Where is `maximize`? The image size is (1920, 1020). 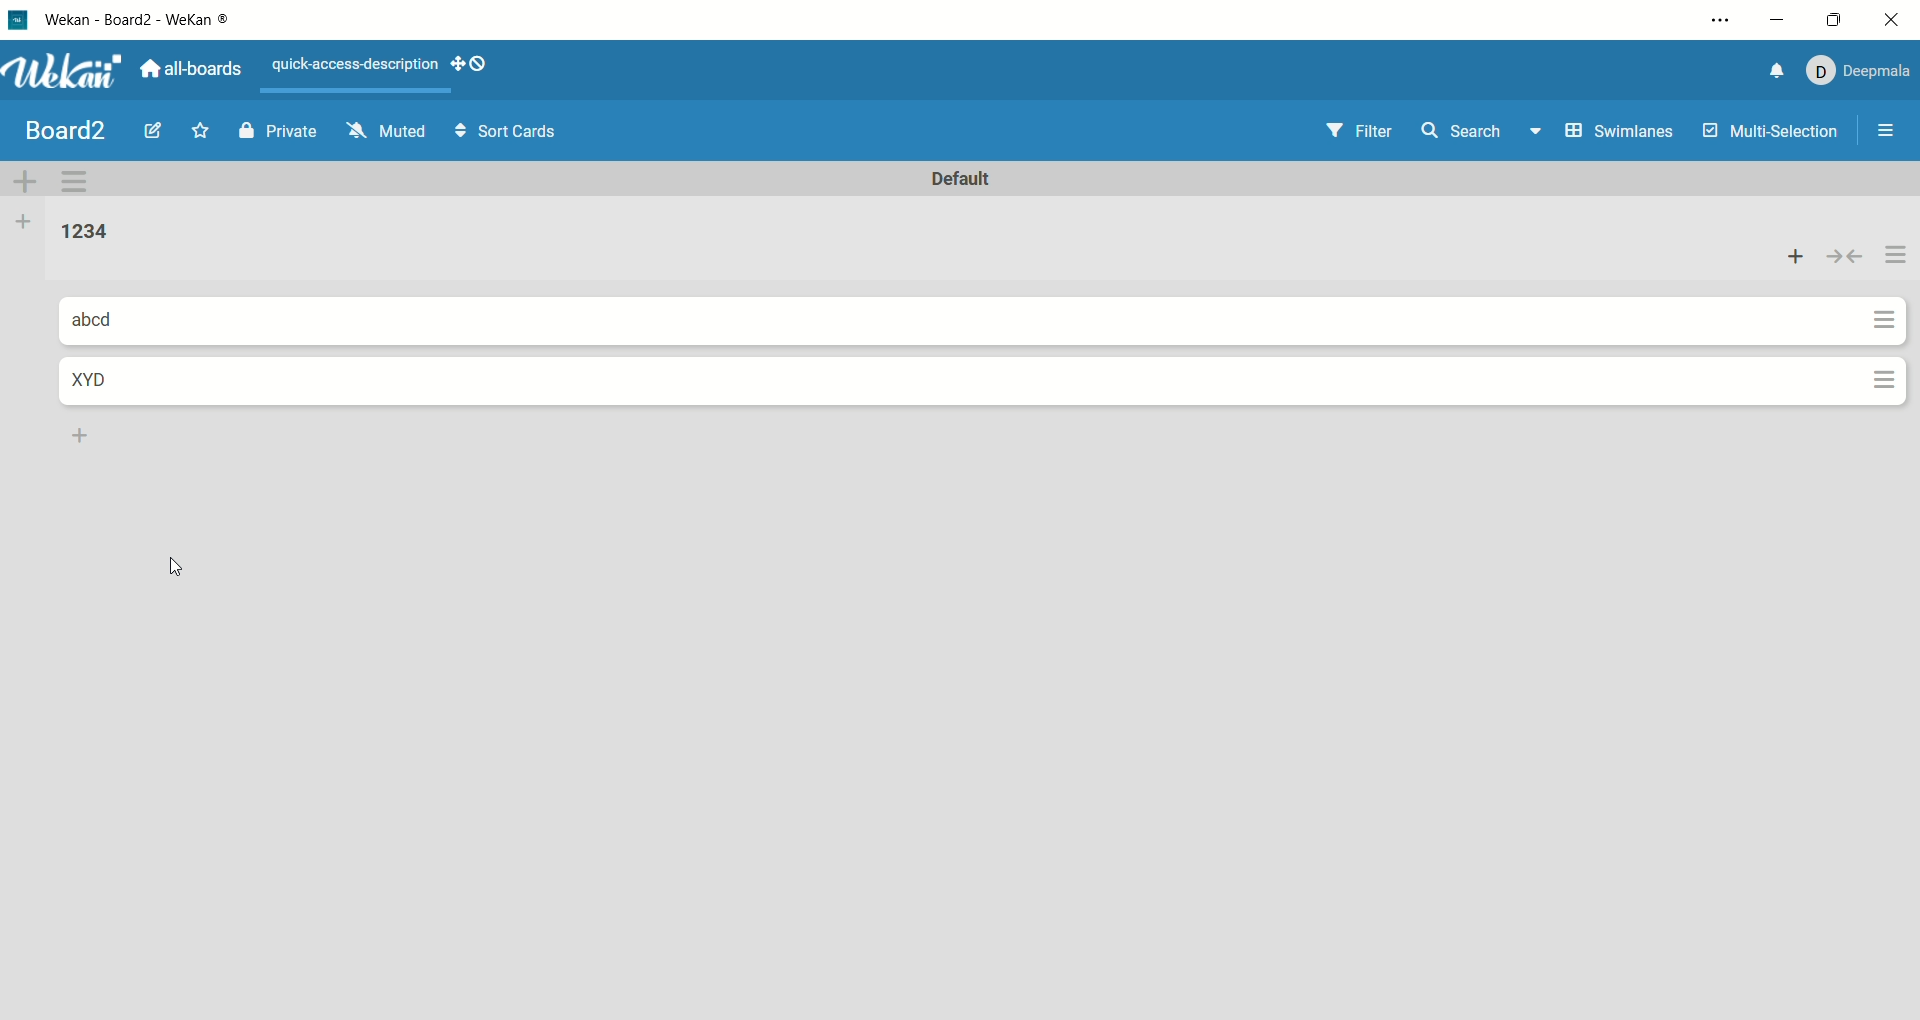 maximize is located at coordinates (1838, 15).